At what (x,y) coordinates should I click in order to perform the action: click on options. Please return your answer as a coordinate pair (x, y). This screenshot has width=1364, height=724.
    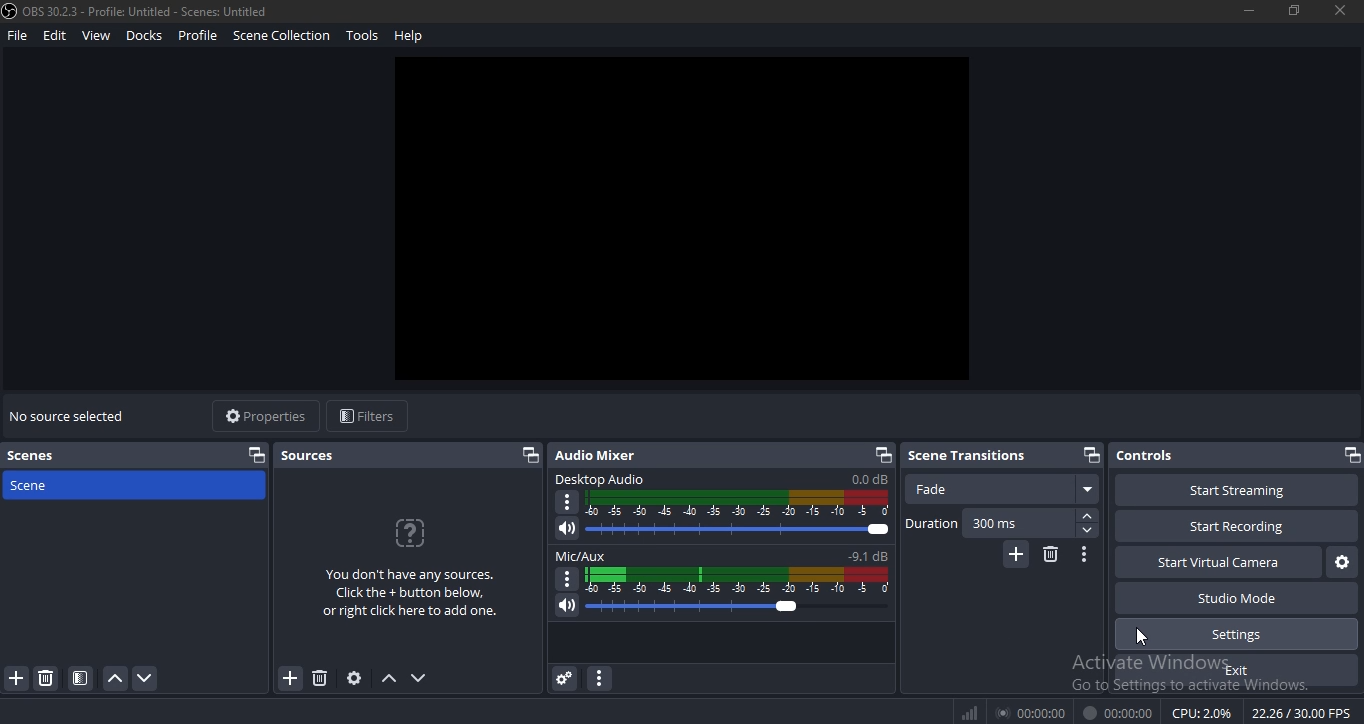
    Looking at the image, I should click on (565, 579).